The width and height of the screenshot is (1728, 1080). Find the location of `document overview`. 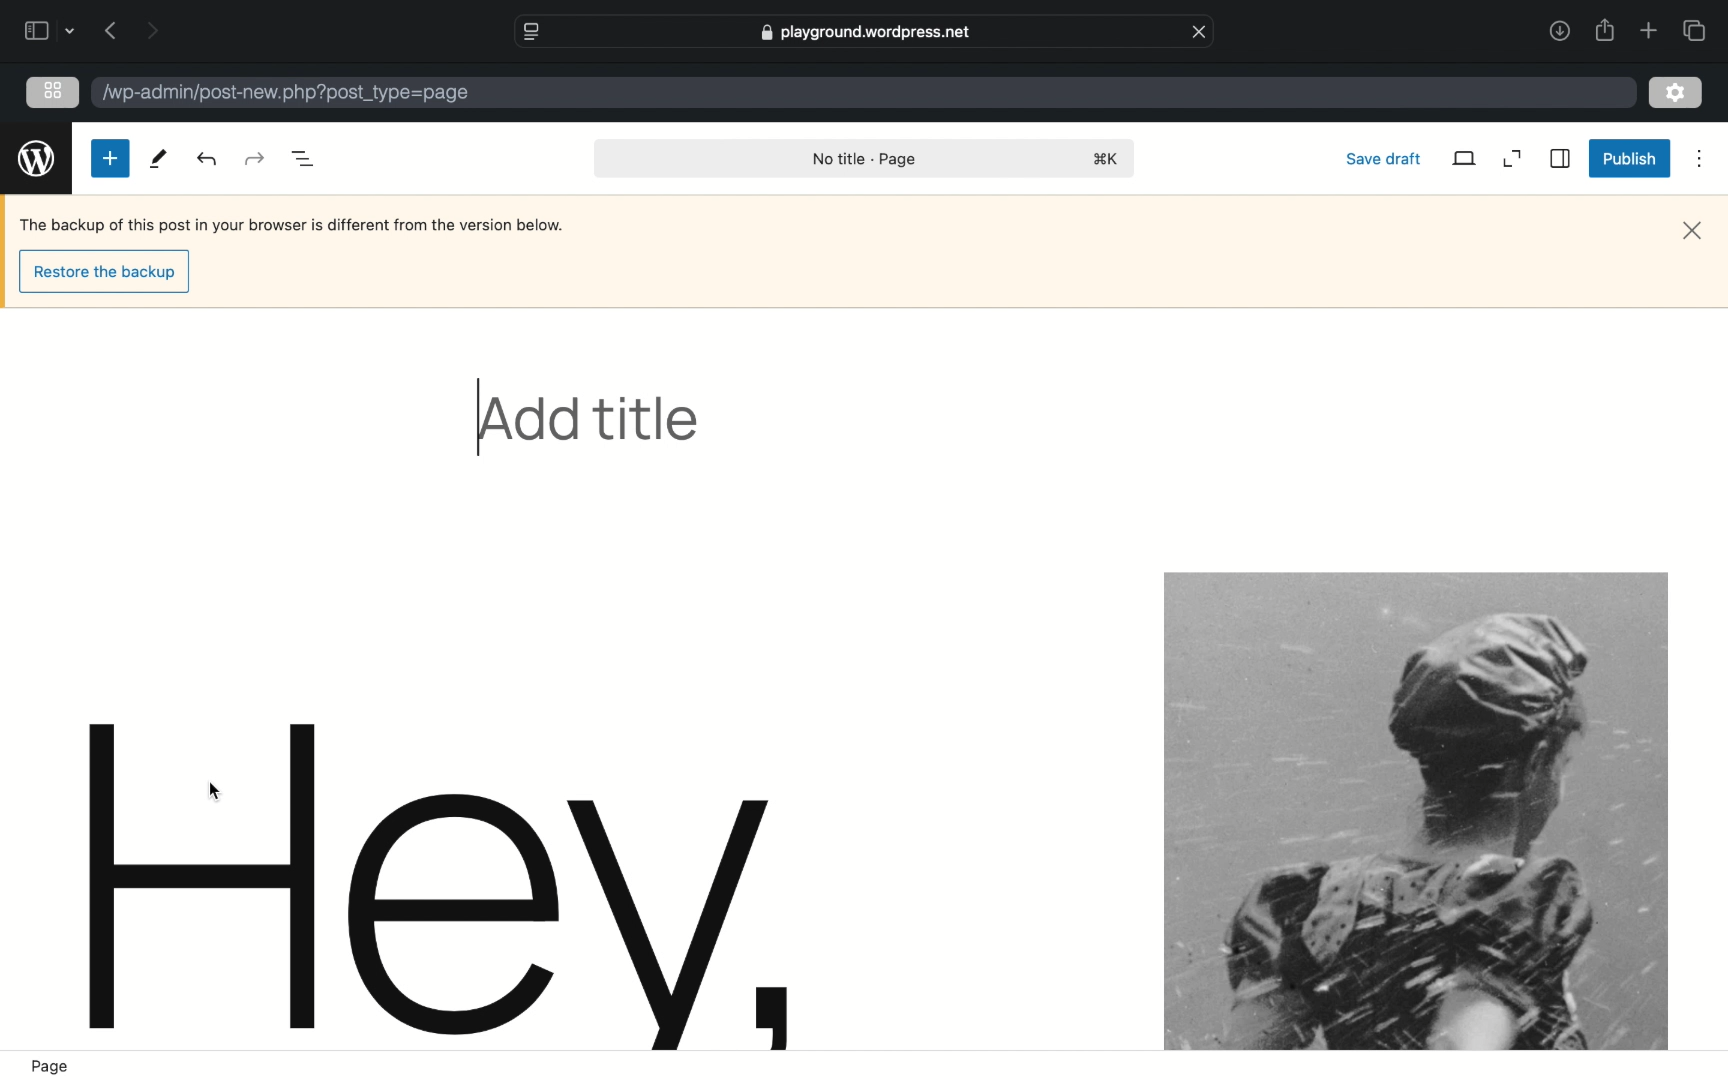

document overview is located at coordinates (303, 159).